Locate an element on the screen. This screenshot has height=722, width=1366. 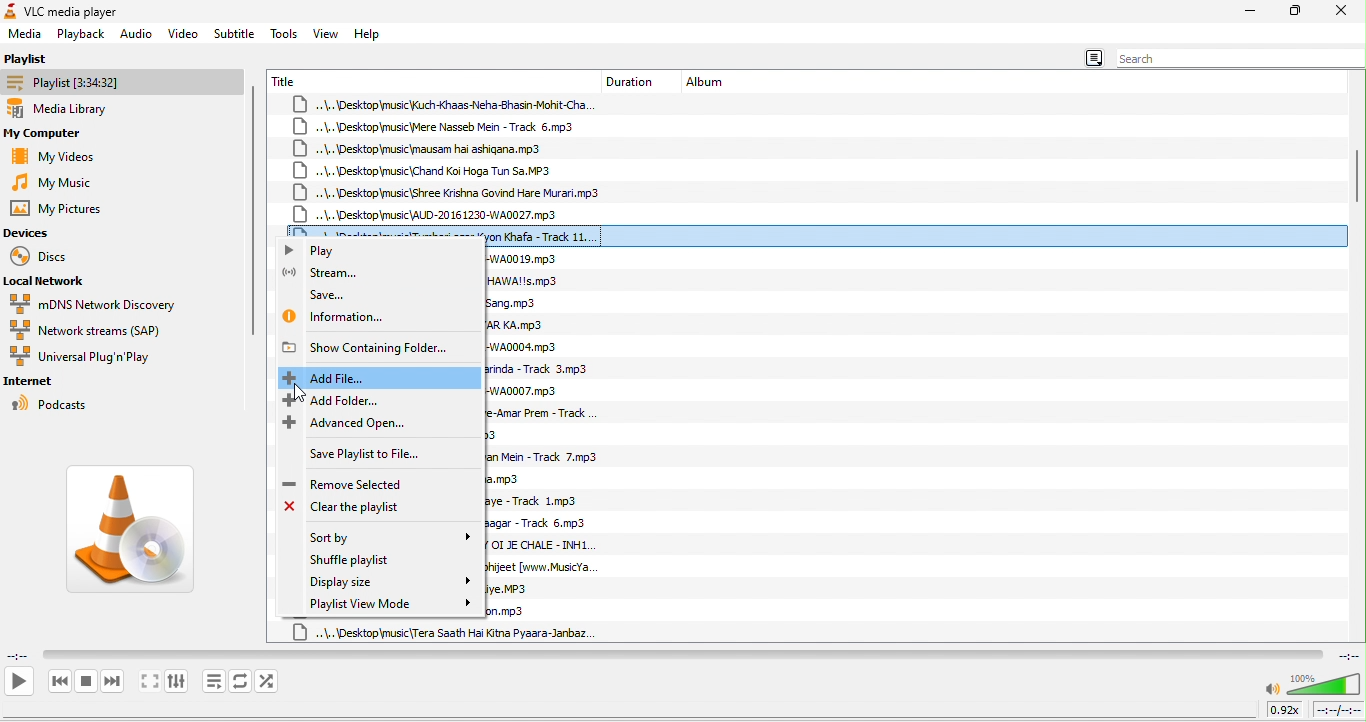
media is located at coordinates (25, 35).